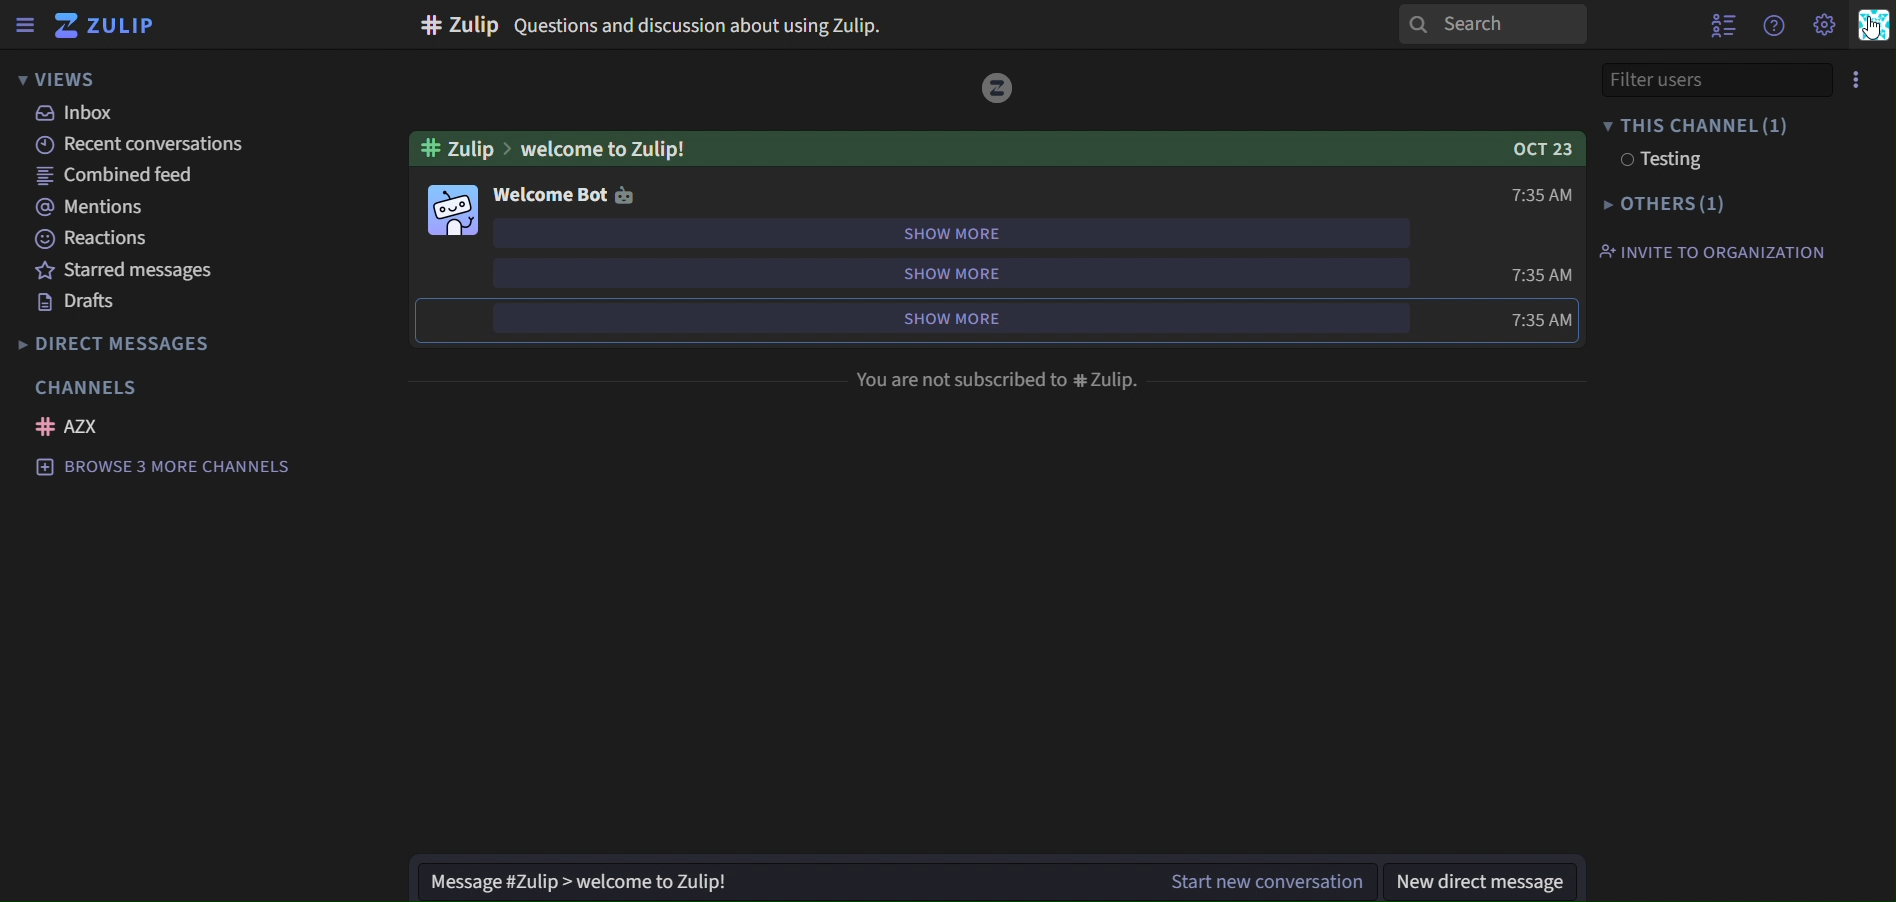  I want to click on image, so click(455, 210).